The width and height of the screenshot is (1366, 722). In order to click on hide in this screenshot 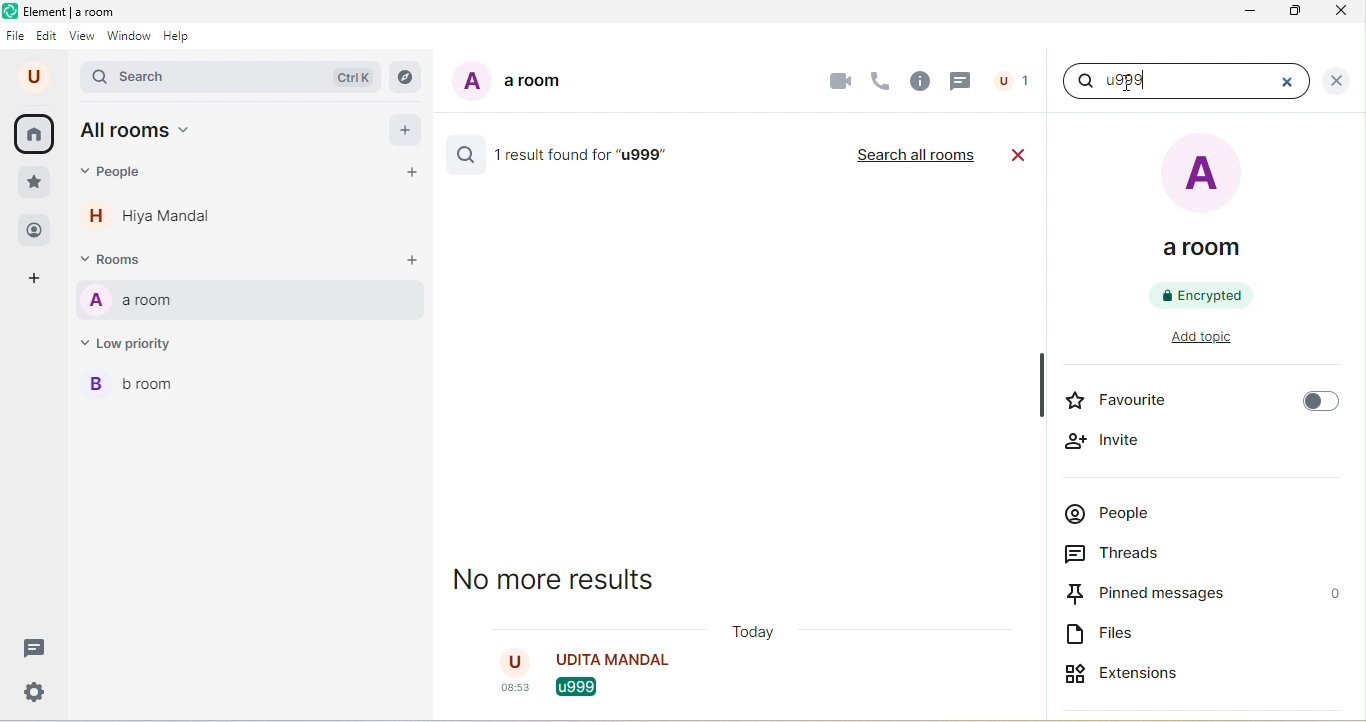, I will do `click(1040, 385)`.